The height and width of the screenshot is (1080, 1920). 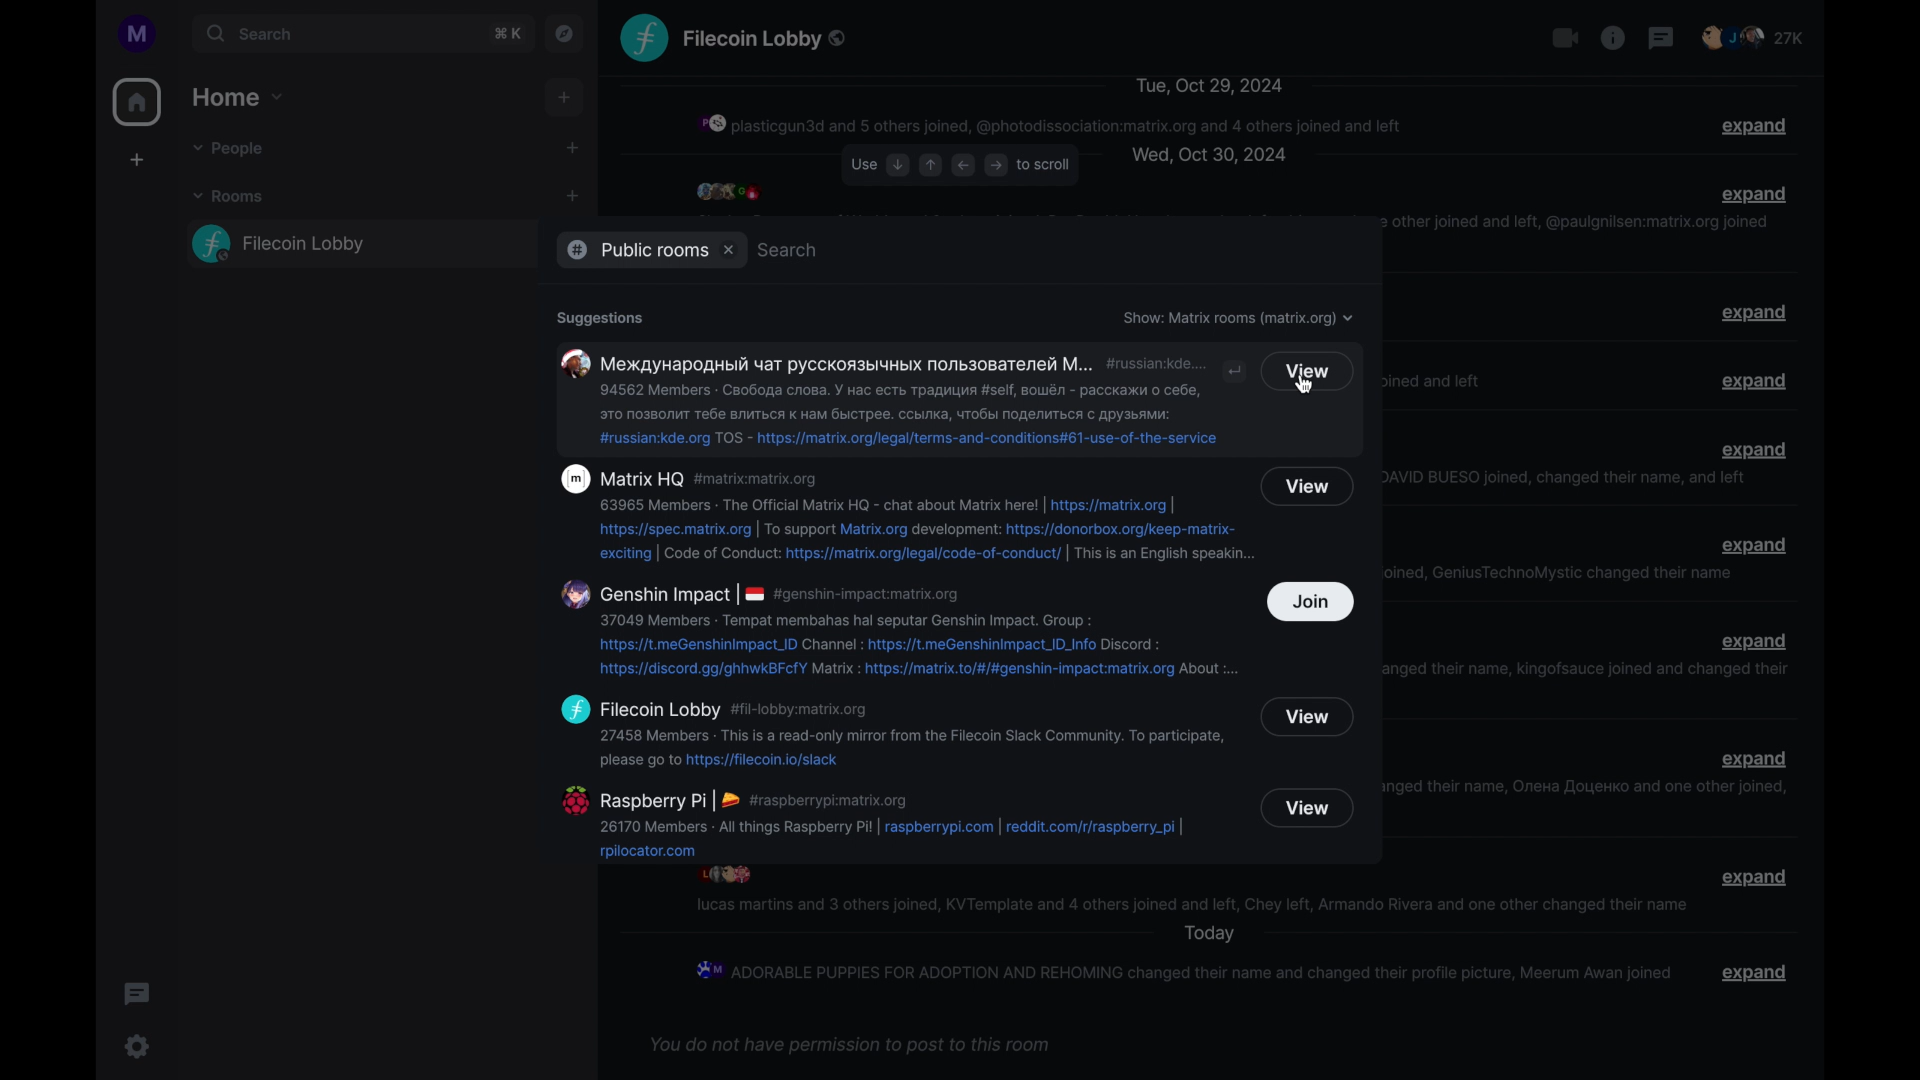 I want to click on Tue, Oct 29, 2024, so click(x=1208, y=84).